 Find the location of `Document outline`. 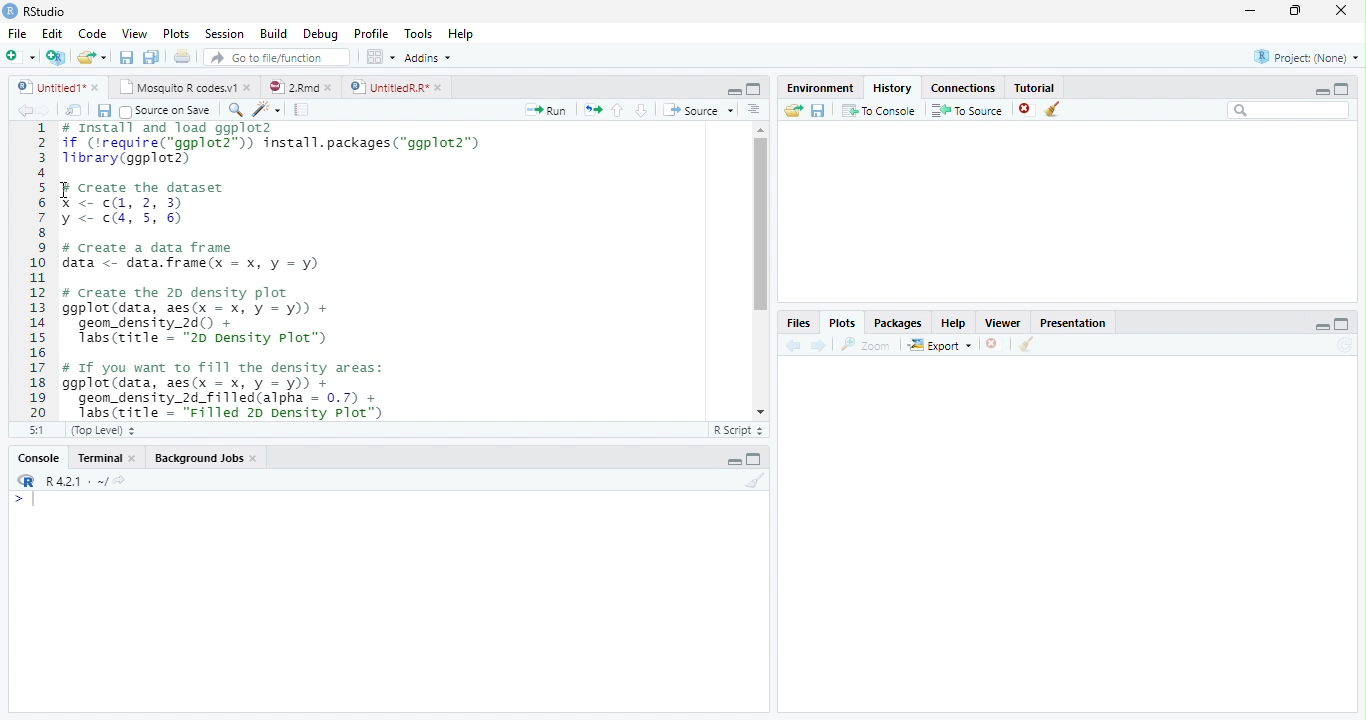

Document outline is located at coordinates (754, 111).